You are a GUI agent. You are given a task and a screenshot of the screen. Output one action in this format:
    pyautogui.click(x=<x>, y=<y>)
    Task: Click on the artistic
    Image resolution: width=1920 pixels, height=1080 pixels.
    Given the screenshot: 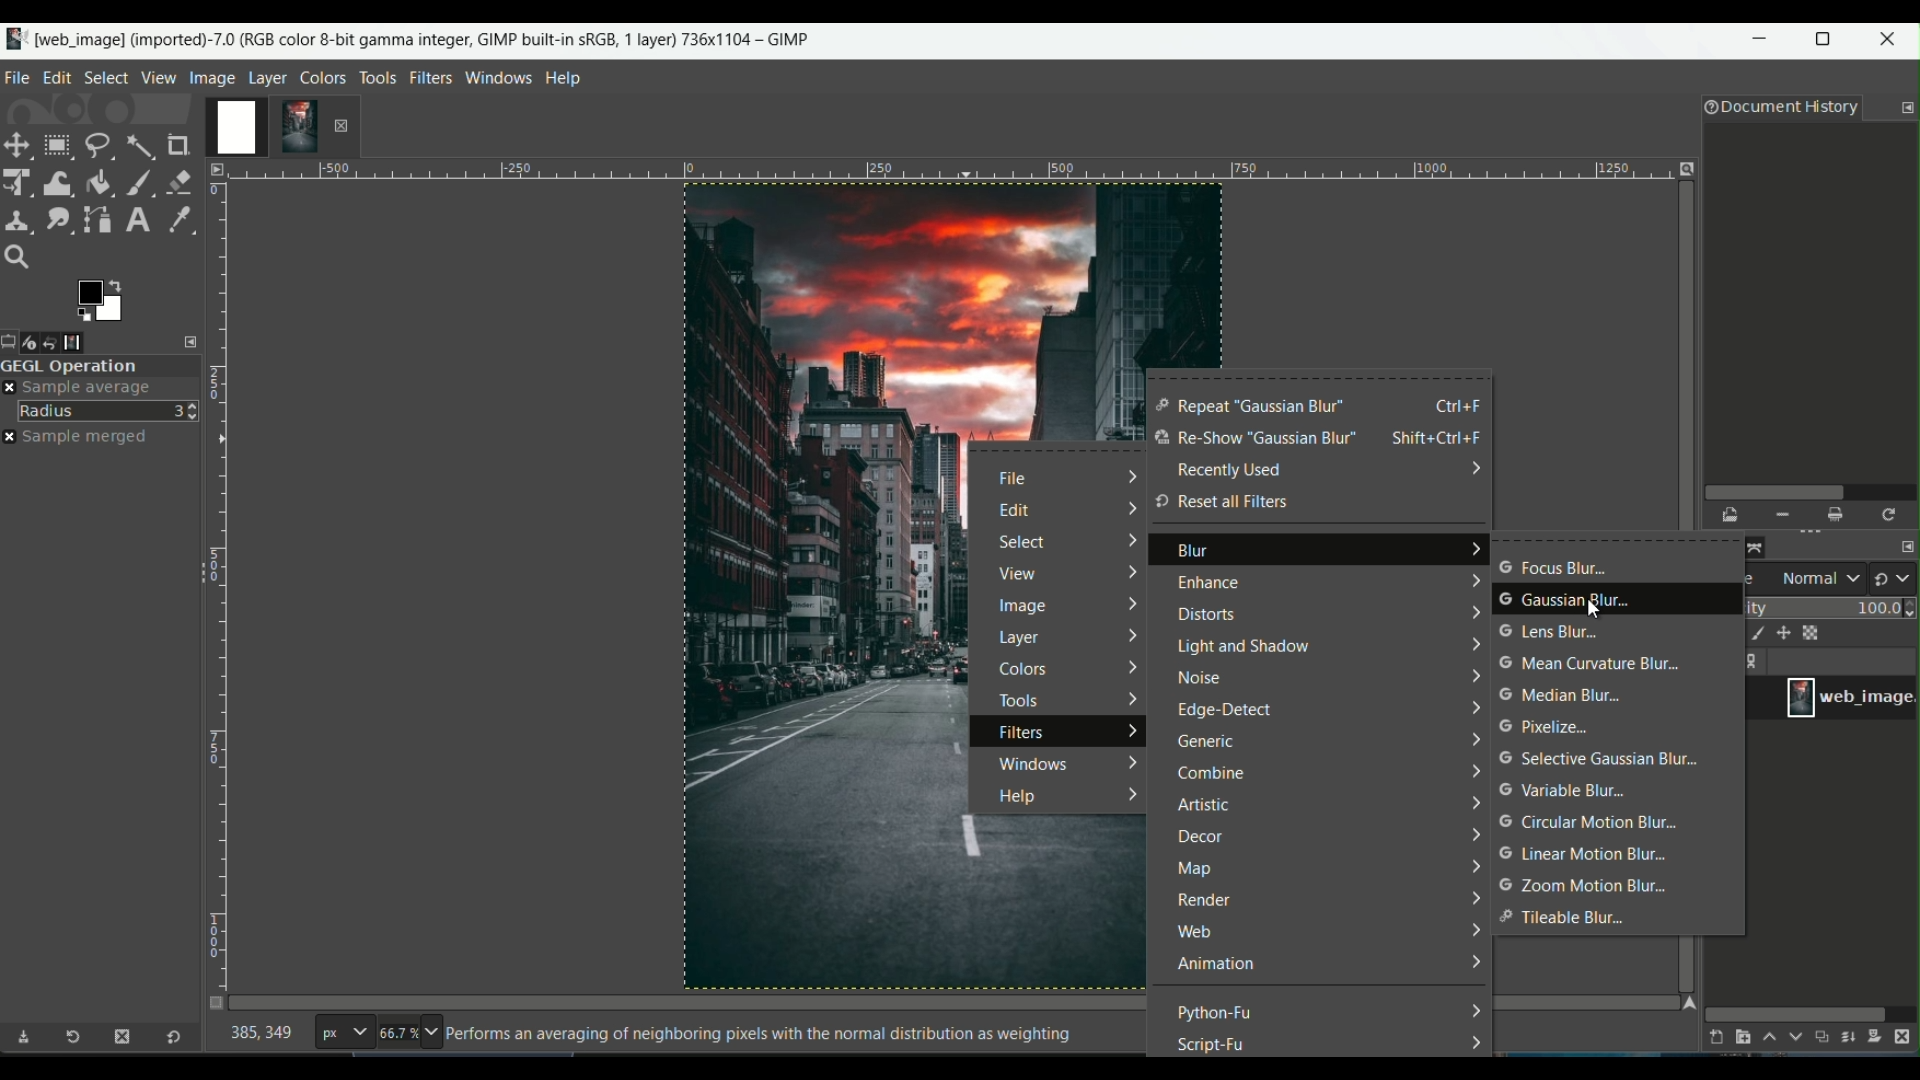 What is the action you would take?
    pyautogui.click(x=1202, y=807)
    